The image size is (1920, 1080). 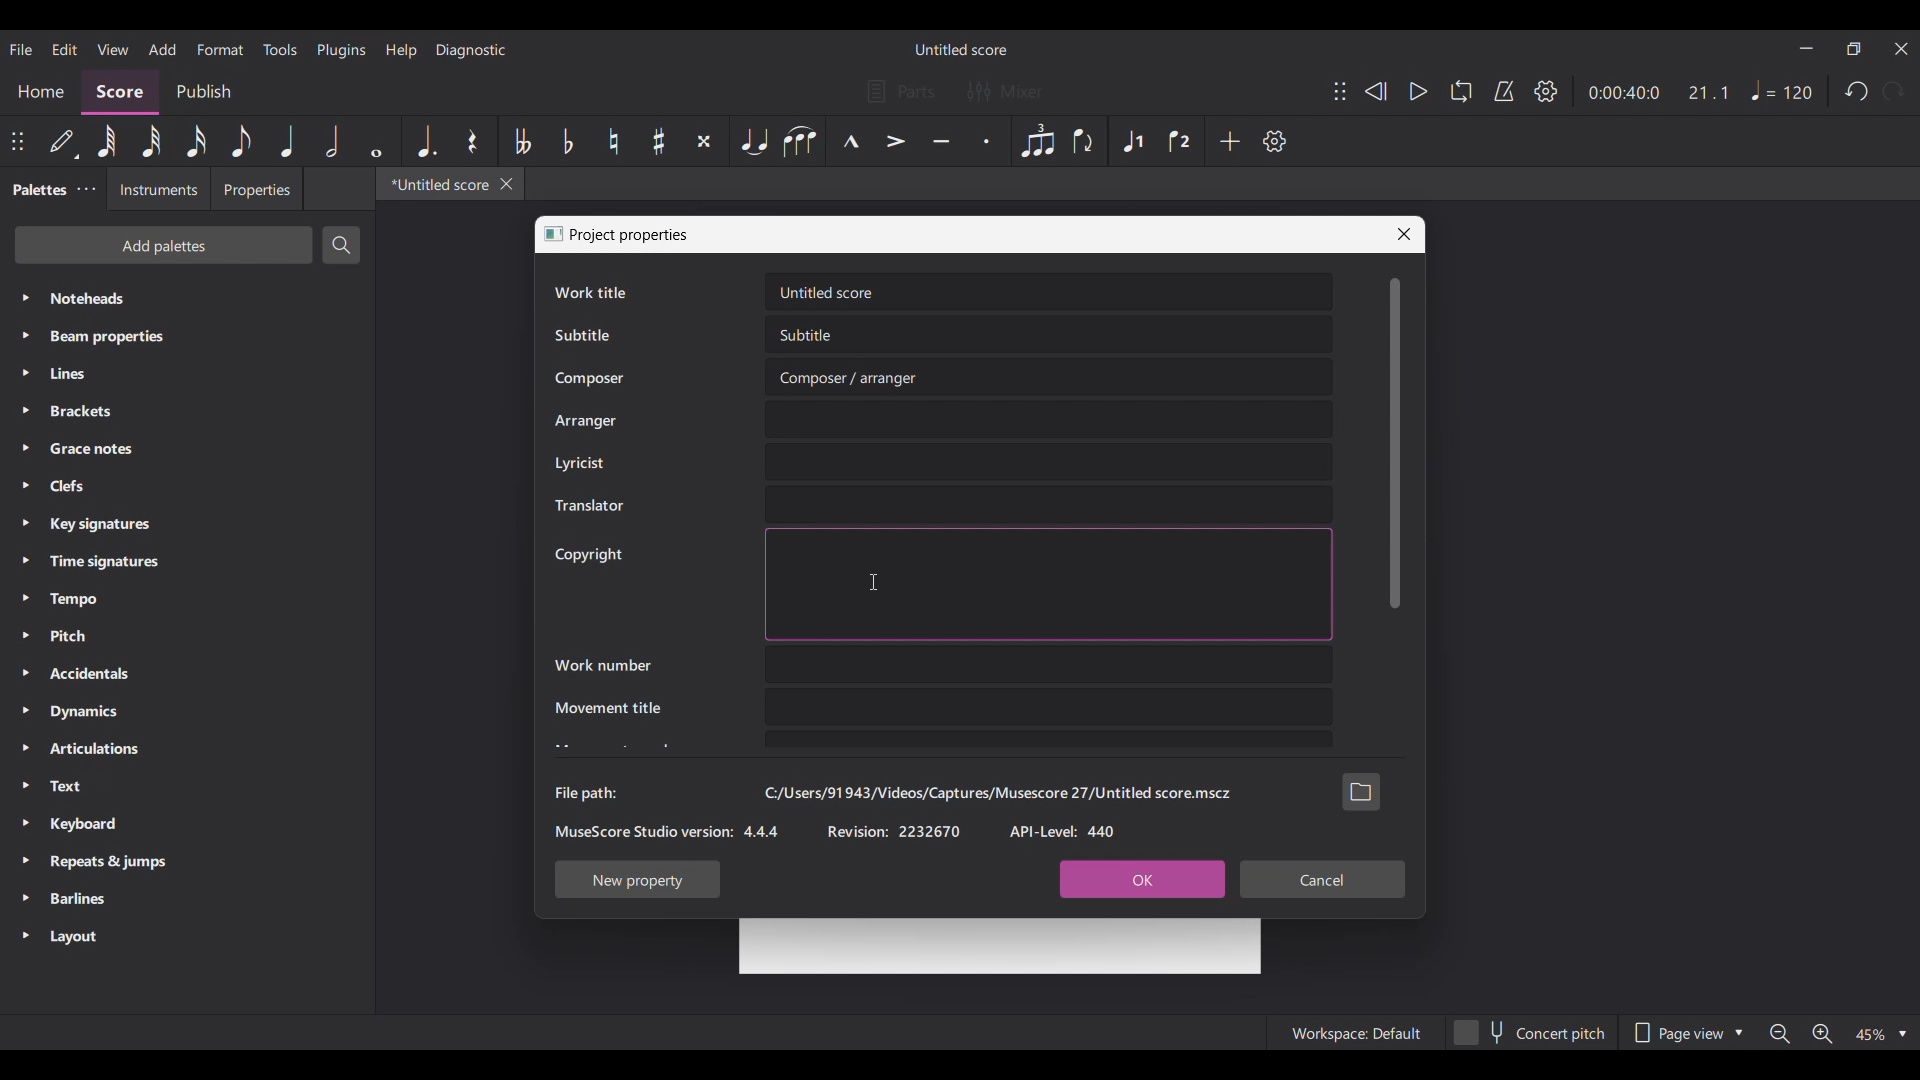 What do you see at coordinates (471, 50) in the screenshot?
I see `Diagnostic menu` at bounding box center [471, 50].